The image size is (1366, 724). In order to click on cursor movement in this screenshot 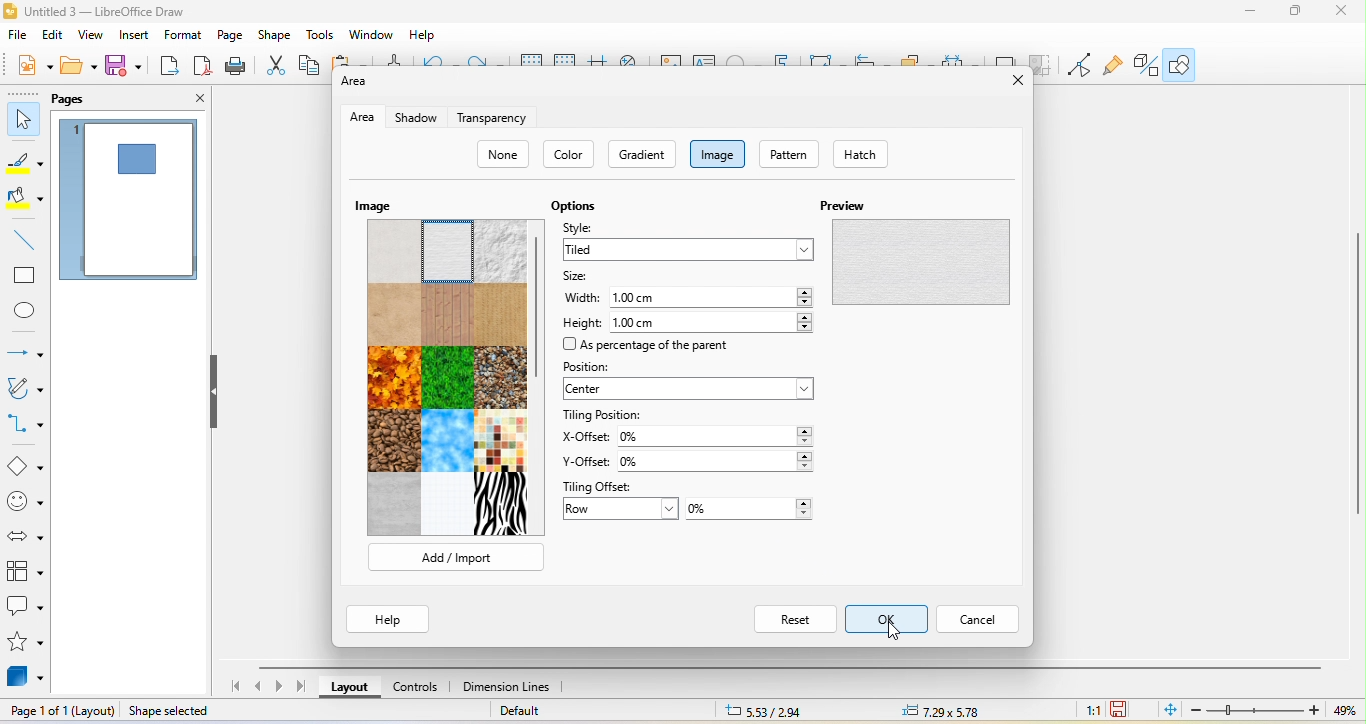, I will do `click(889, 631)`.